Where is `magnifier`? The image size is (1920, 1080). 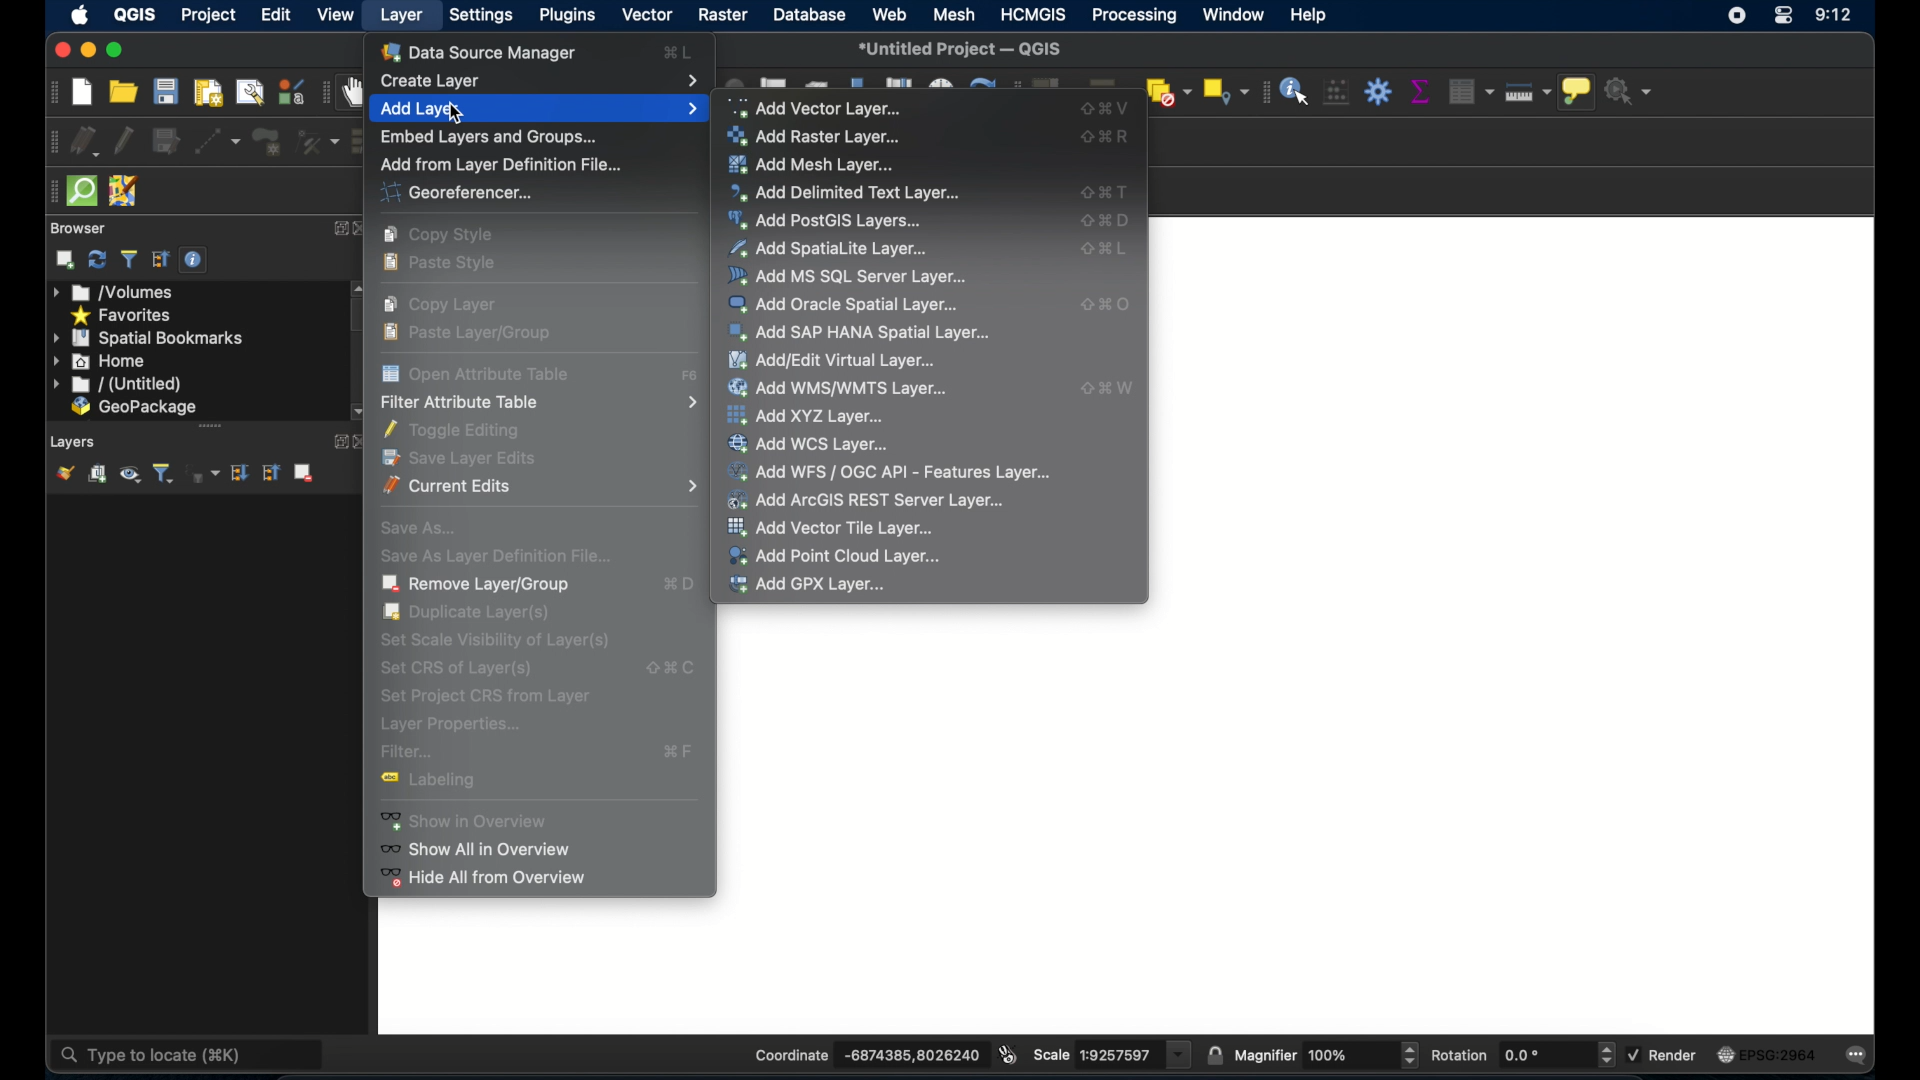
magnifier is located at coordinates (1328, 1052).